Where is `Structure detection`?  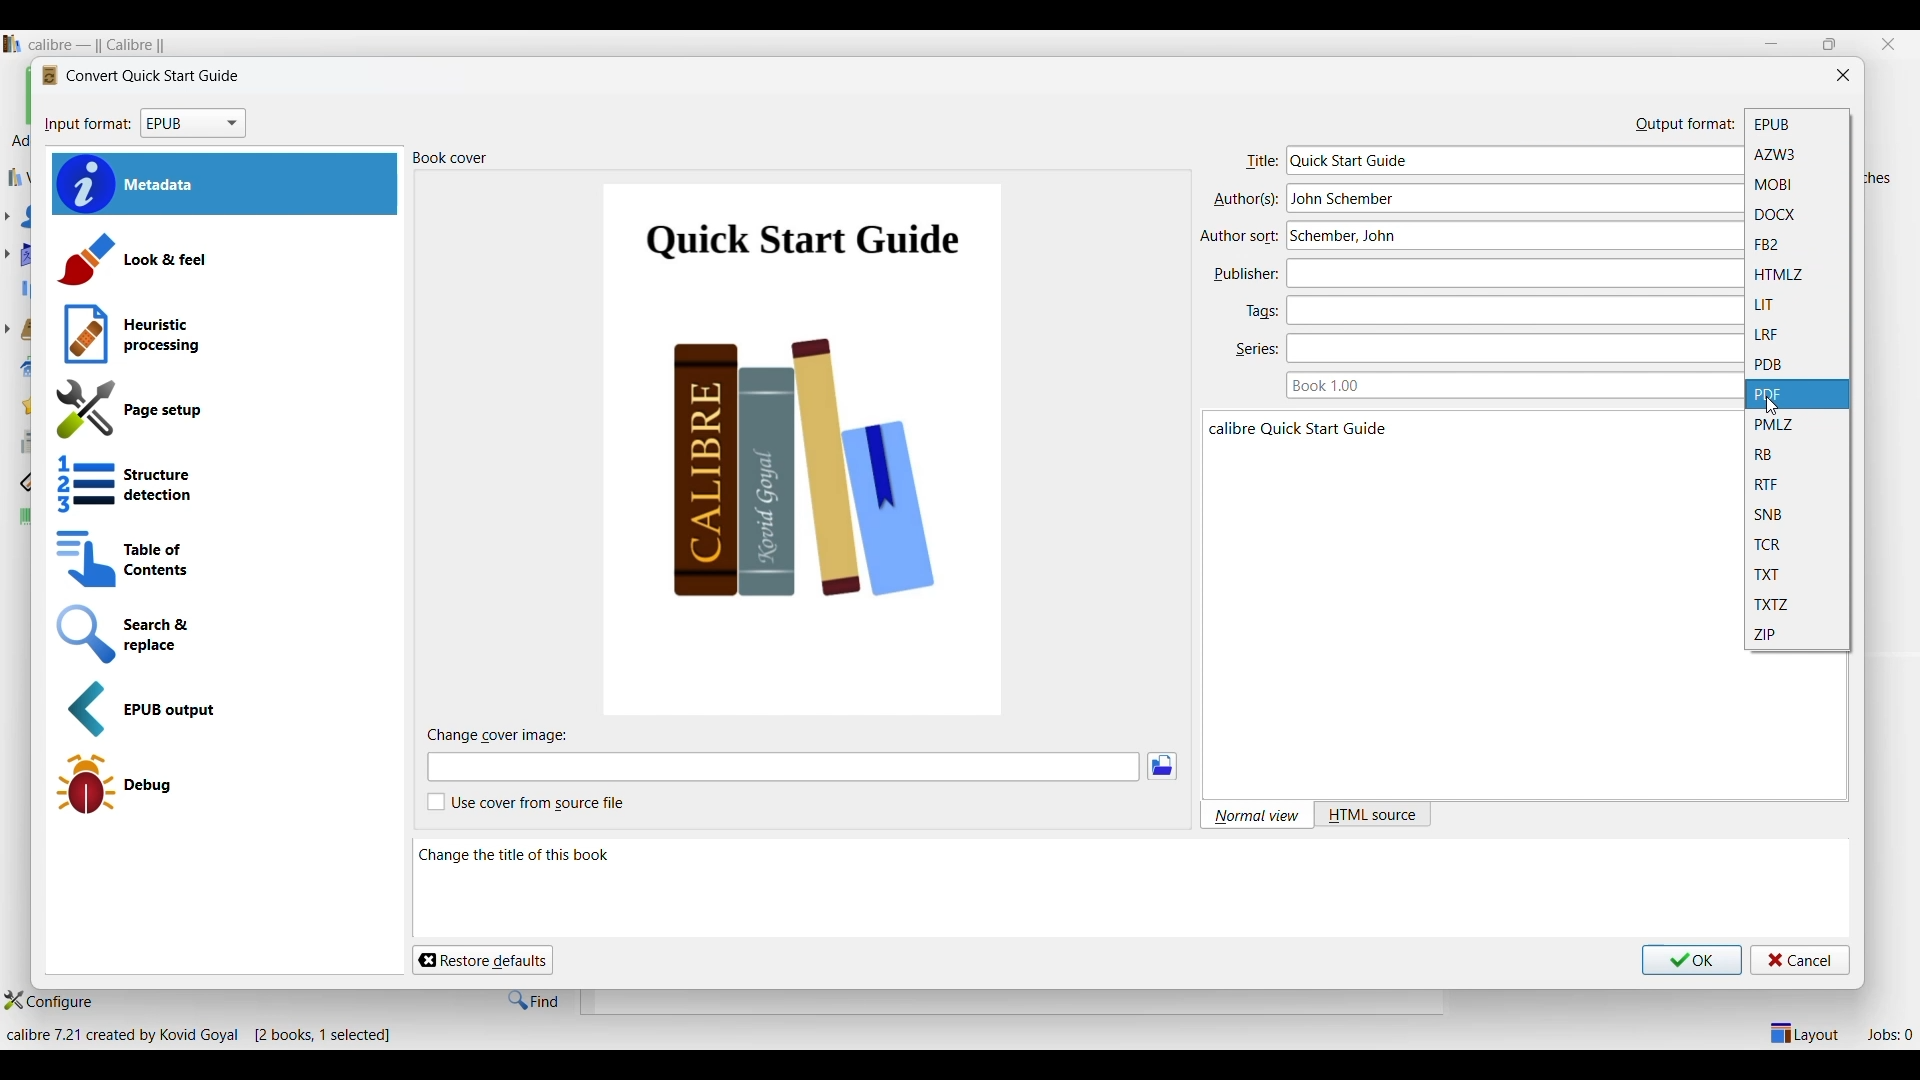 Structure detection is located at coordinates (220, 484).